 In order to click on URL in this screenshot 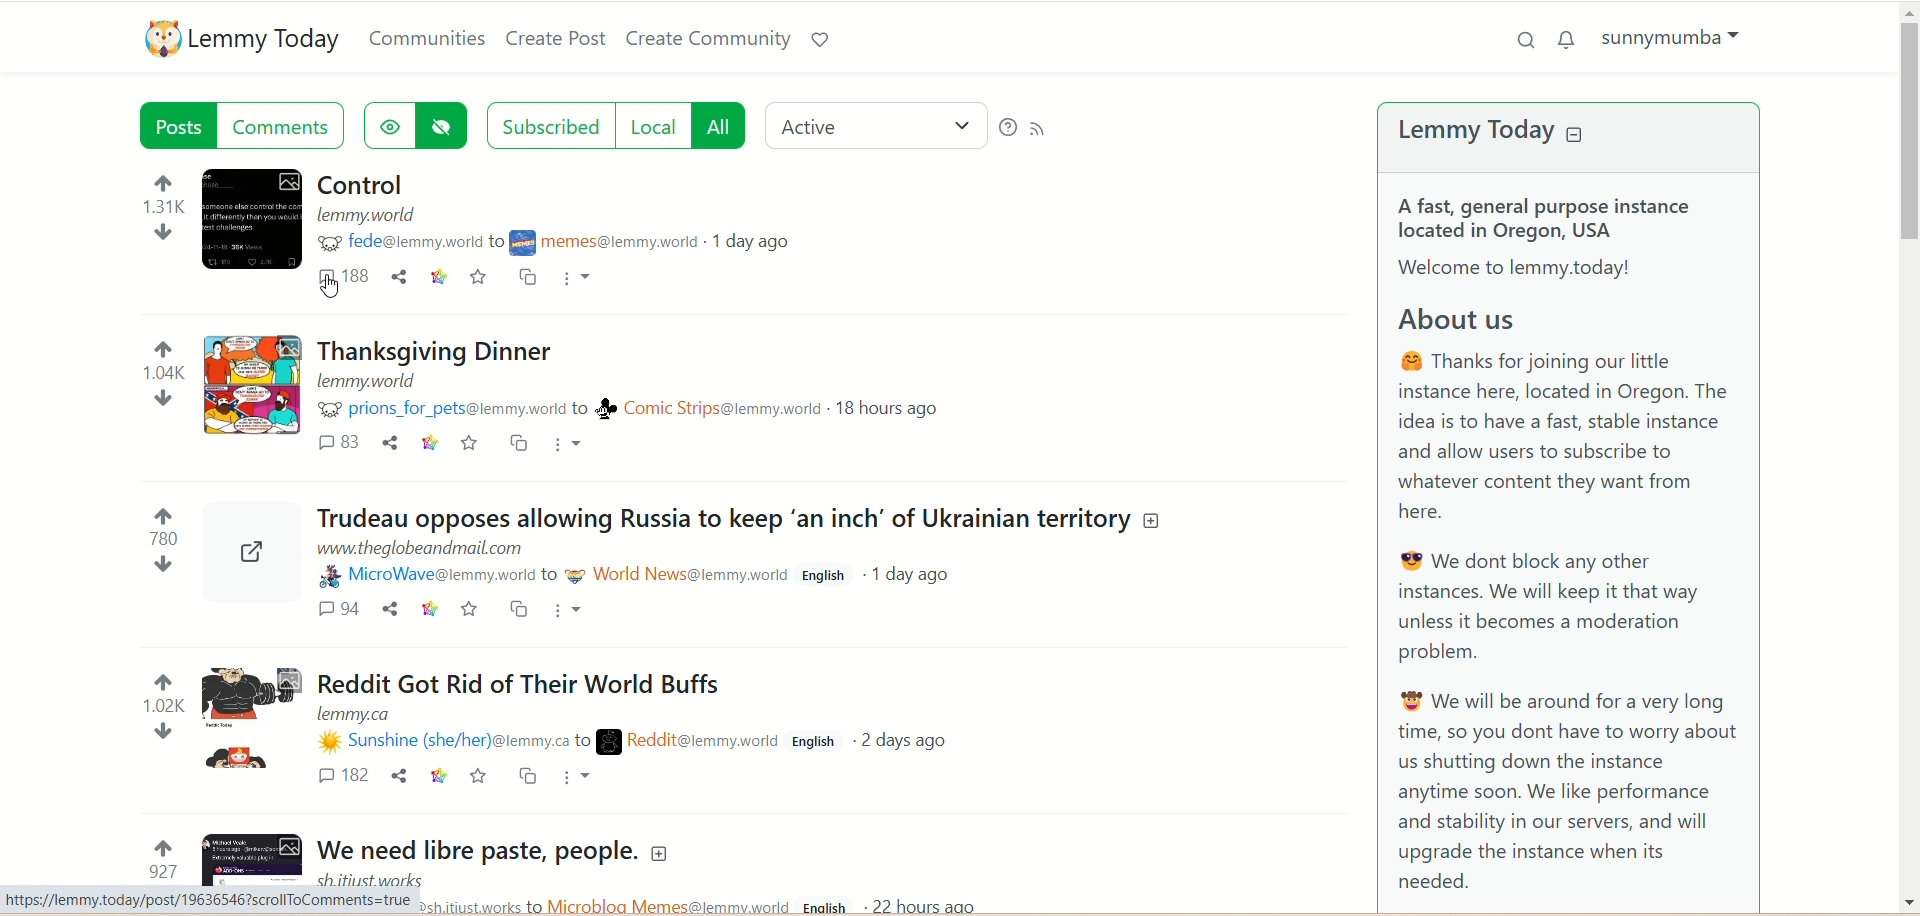, I will do `click(442, 547)`.